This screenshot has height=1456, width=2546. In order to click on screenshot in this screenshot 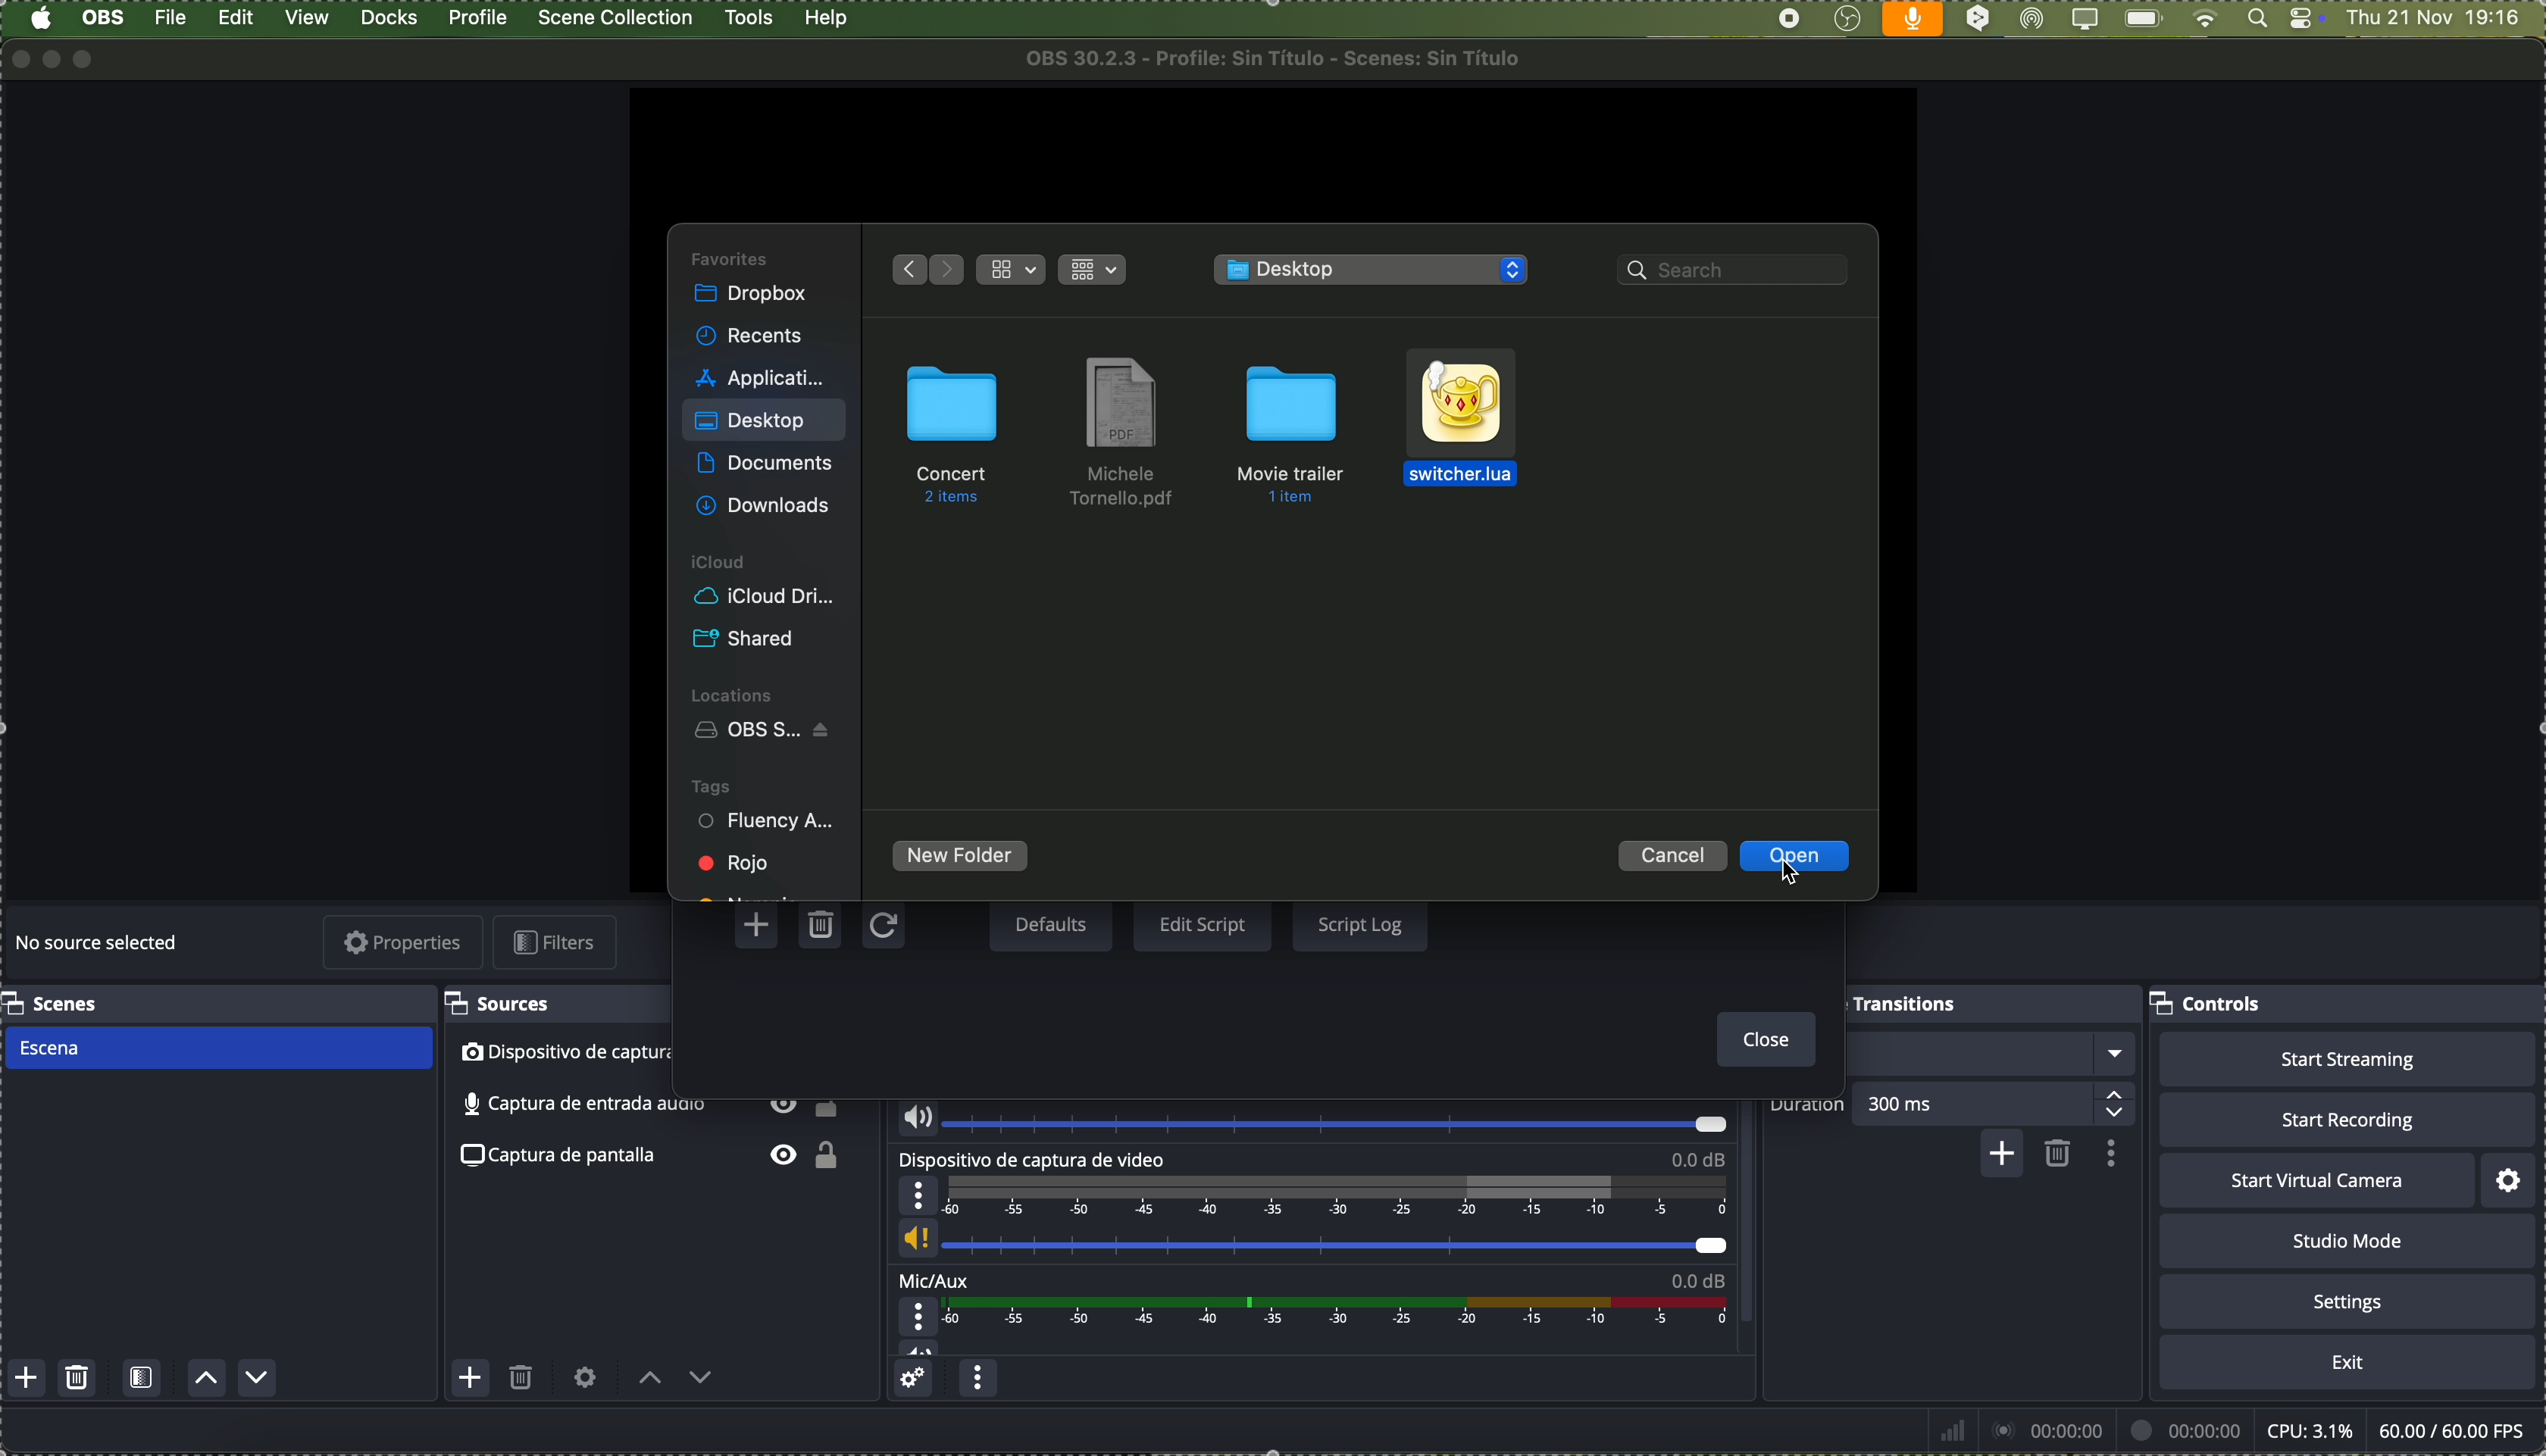, I will do `click(657, 1158)`.